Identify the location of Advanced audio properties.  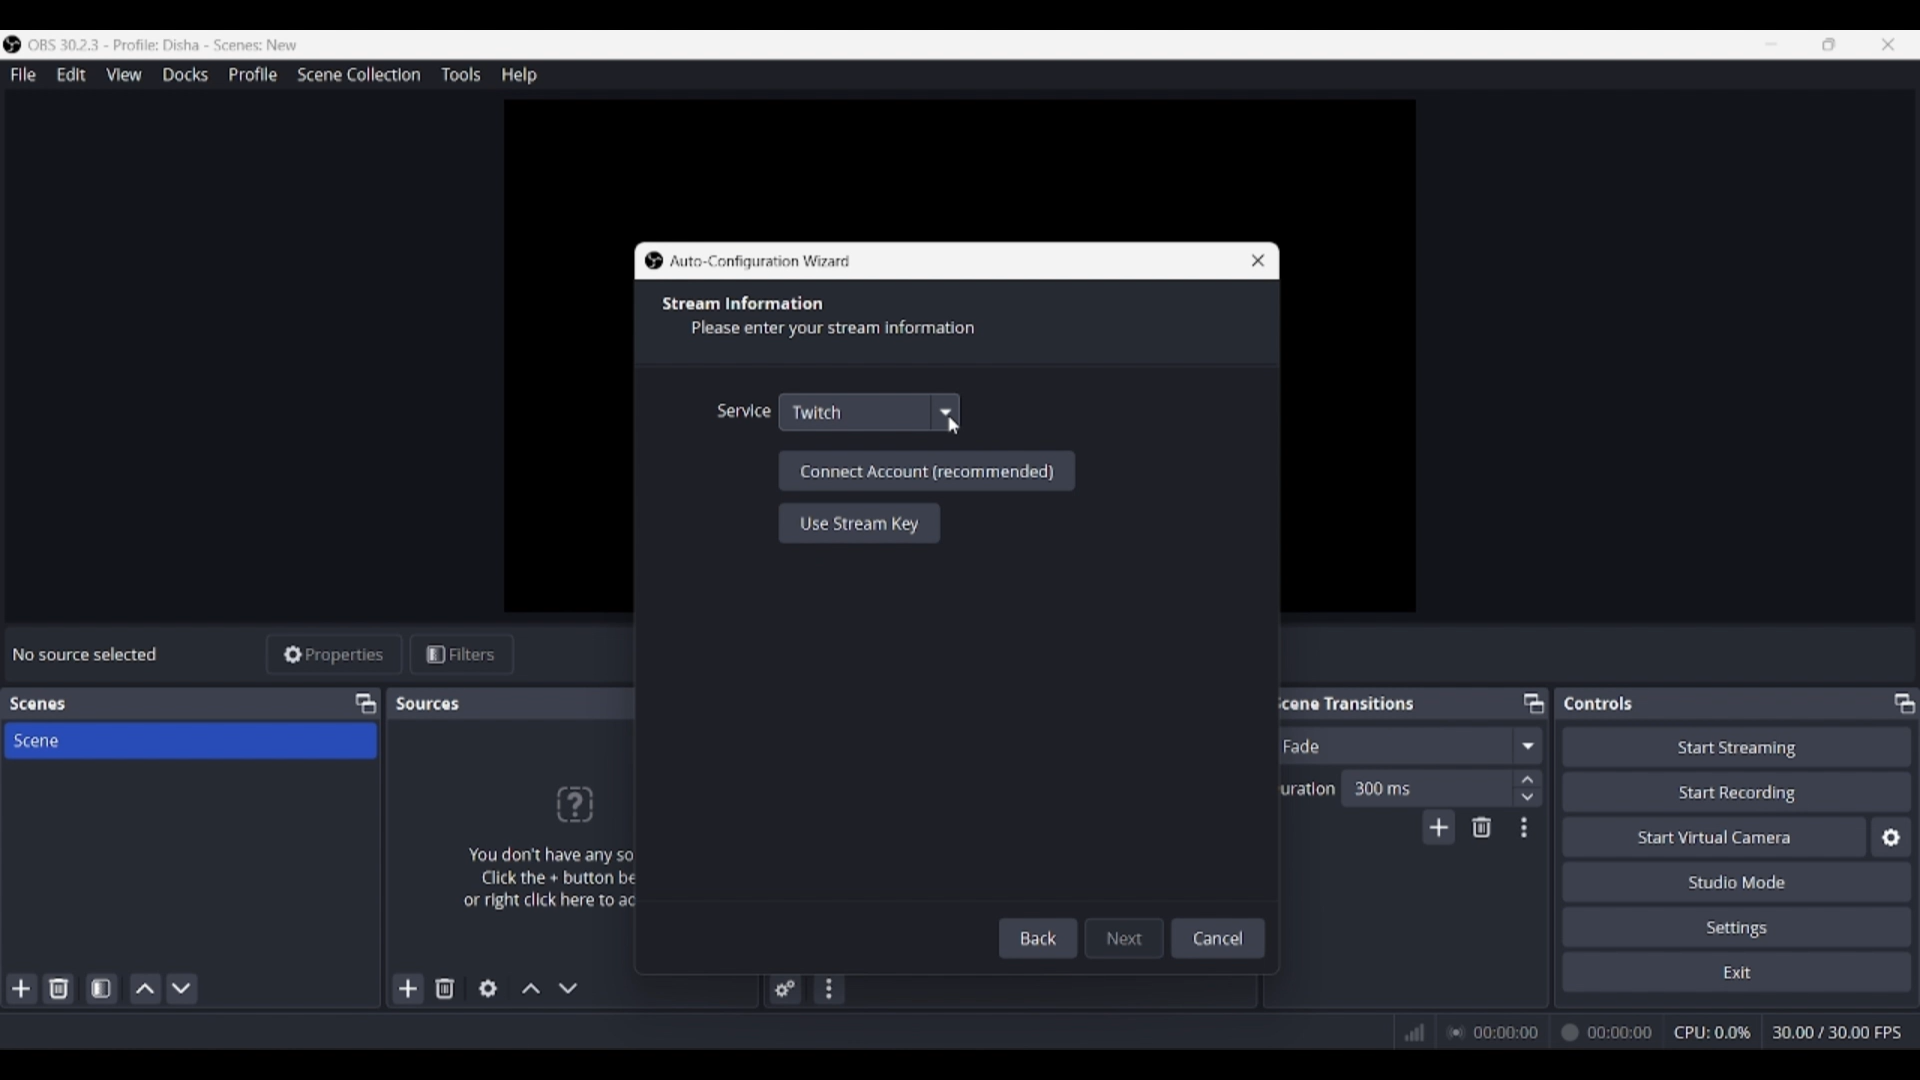
(785, 989).